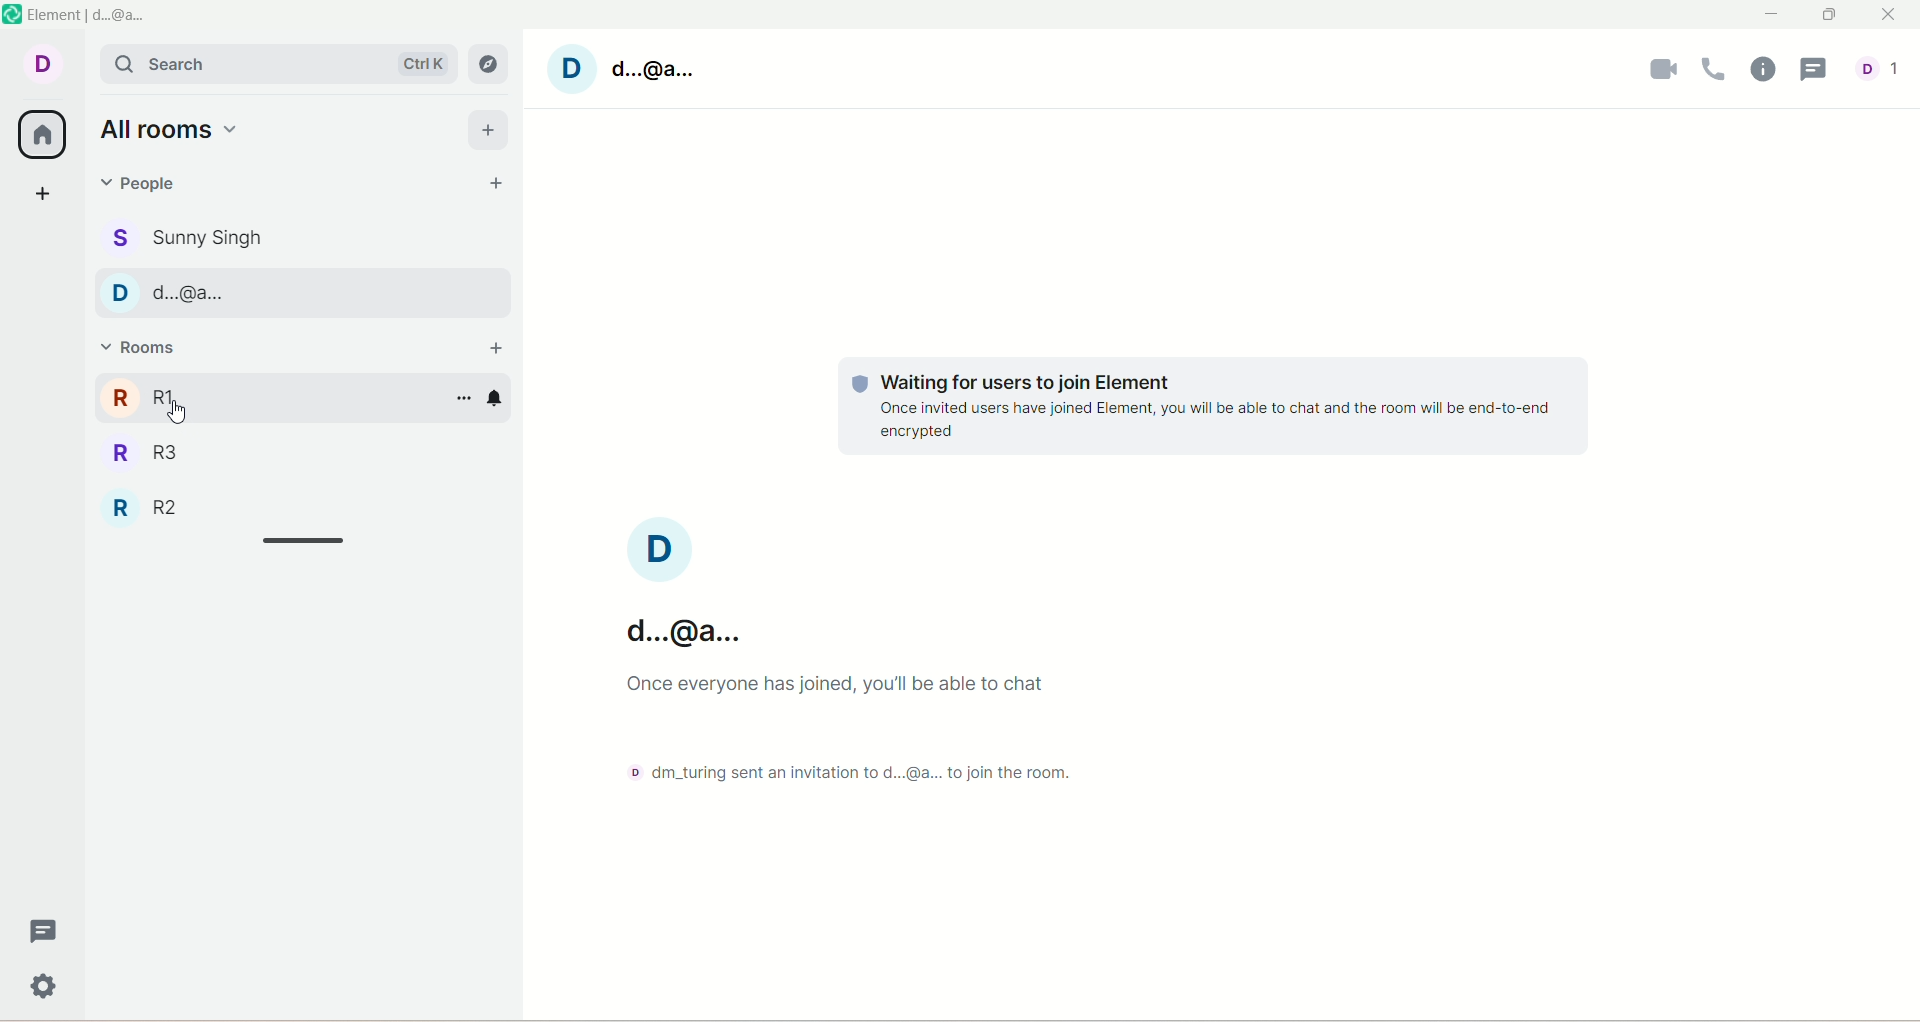 The width and height of the screenshot is (1920, 1022). What do you see at coordinates (179, 415) in the screenshot?
I see `cursor` at bounding box center [179, 415].